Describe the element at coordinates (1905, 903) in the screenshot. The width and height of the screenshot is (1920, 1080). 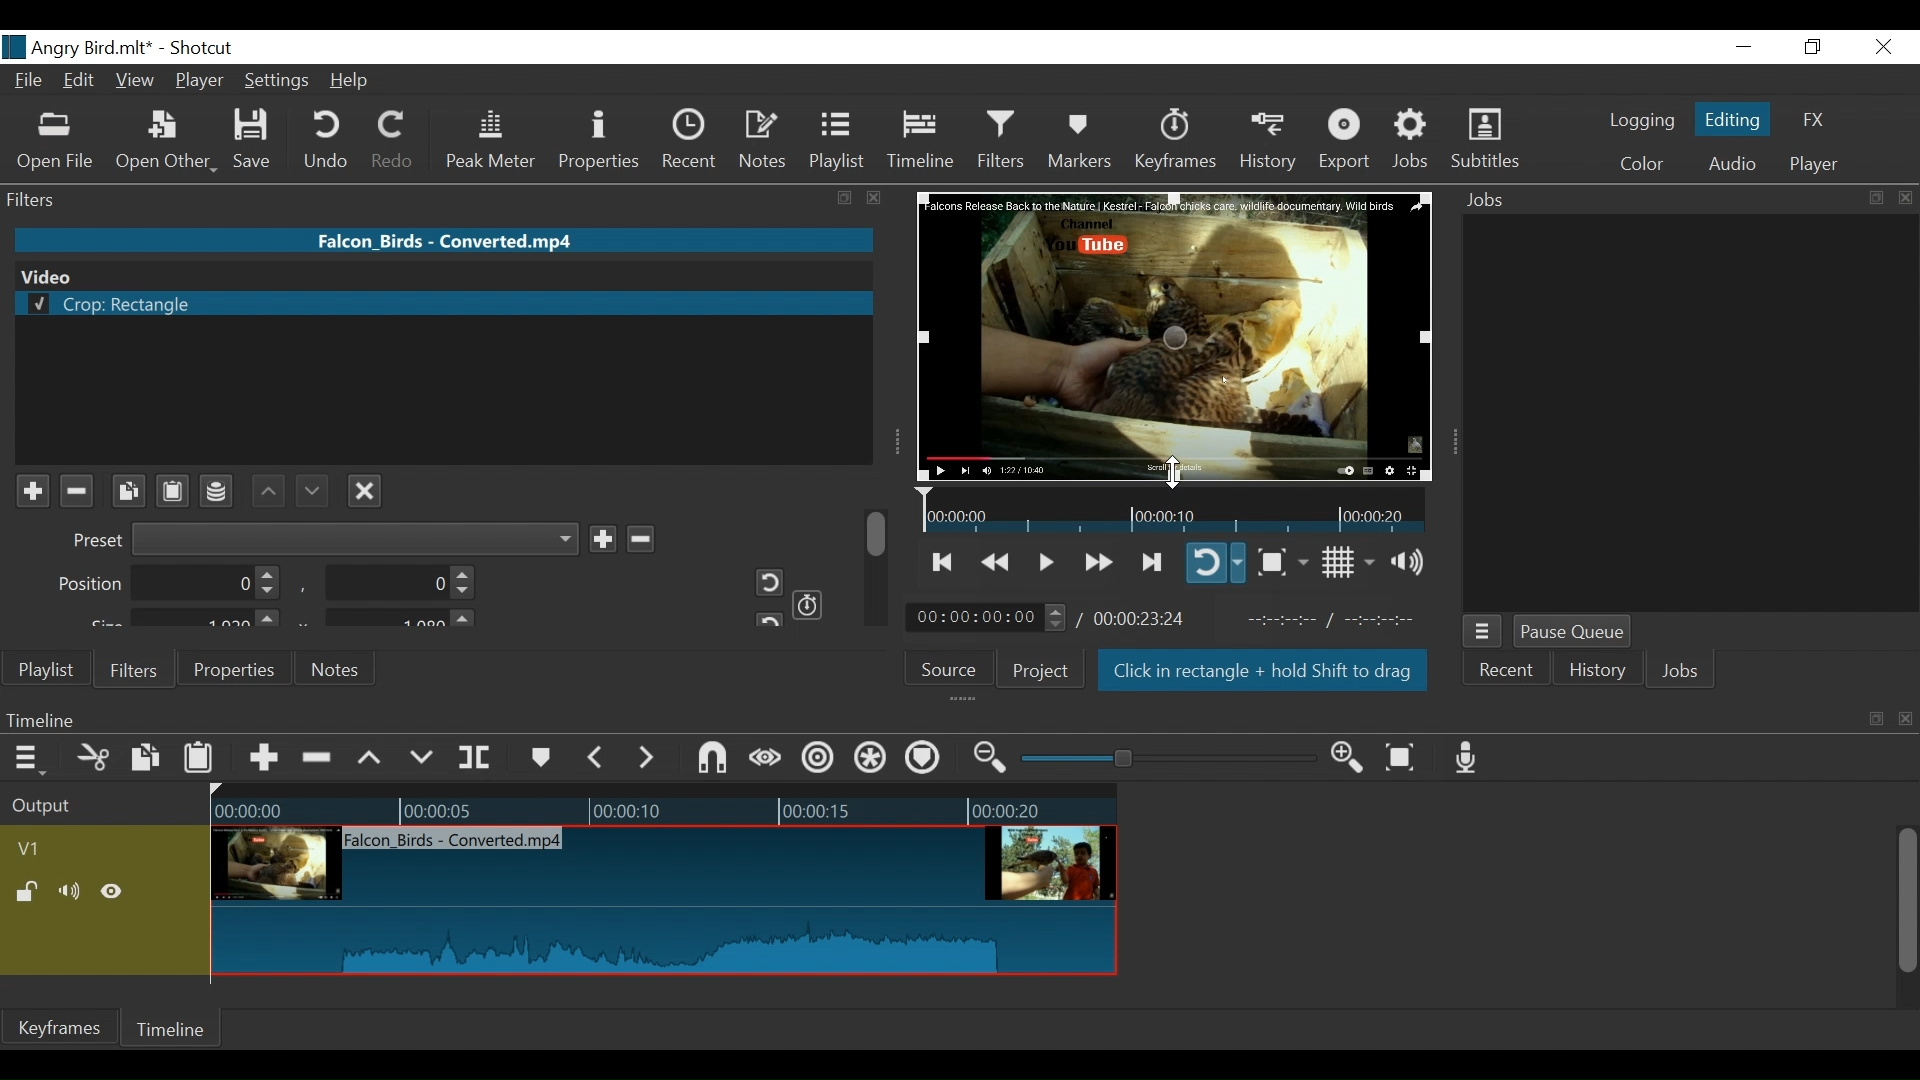
I see `Vertical Scroll bar` at that location.